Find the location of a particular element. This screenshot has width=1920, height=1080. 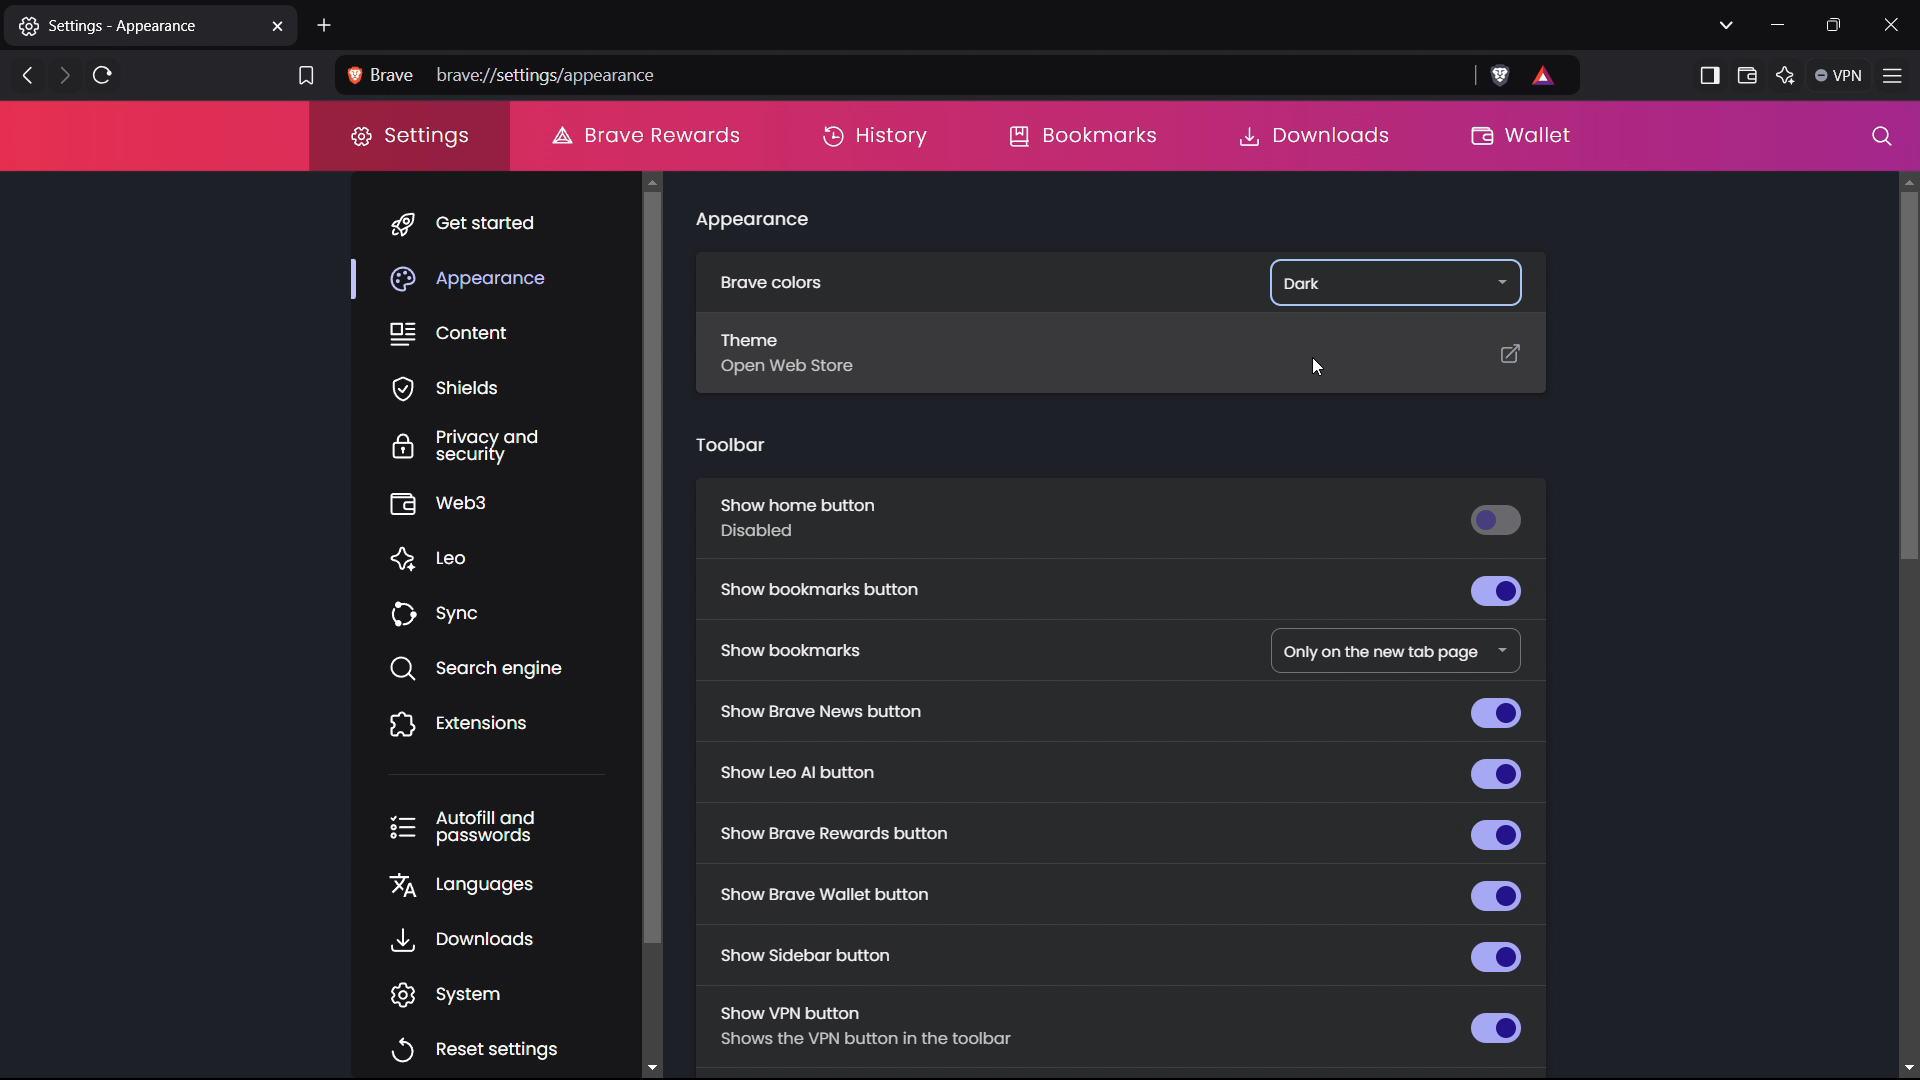

show VPN button Shows the VPN button in the toolbar is located at coordinates (1116, 1024).